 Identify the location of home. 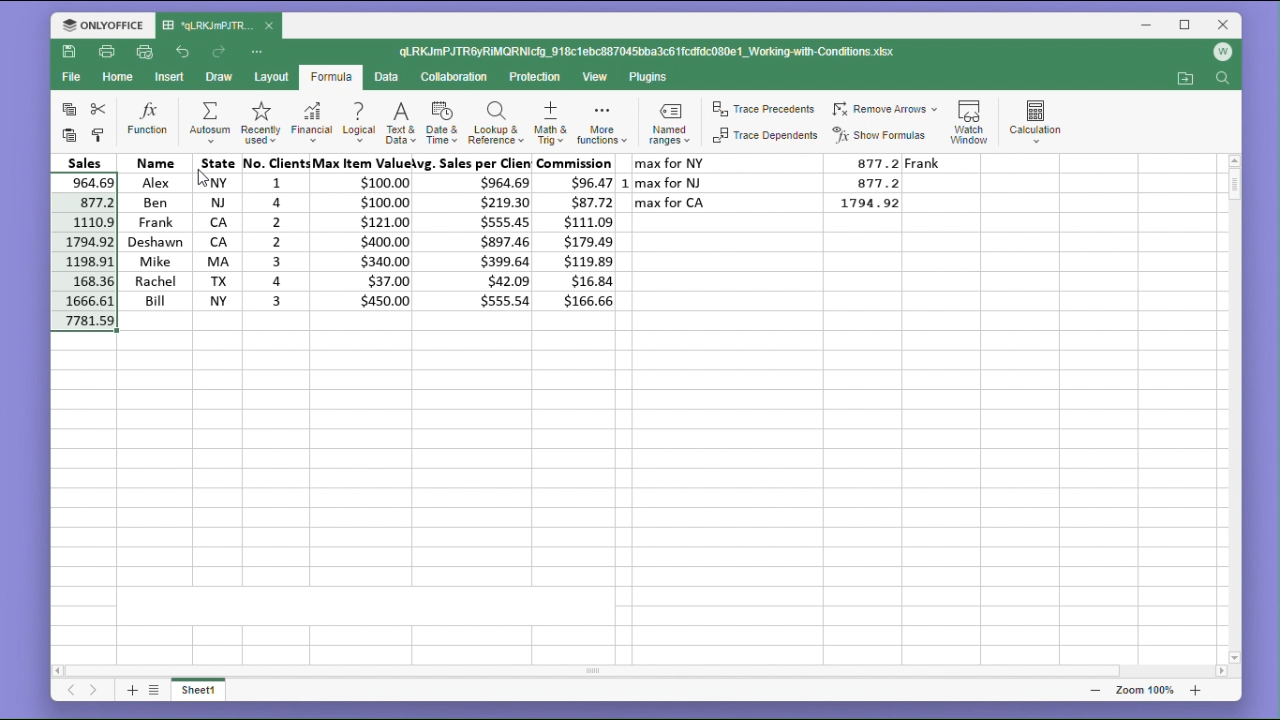
(120, 82).